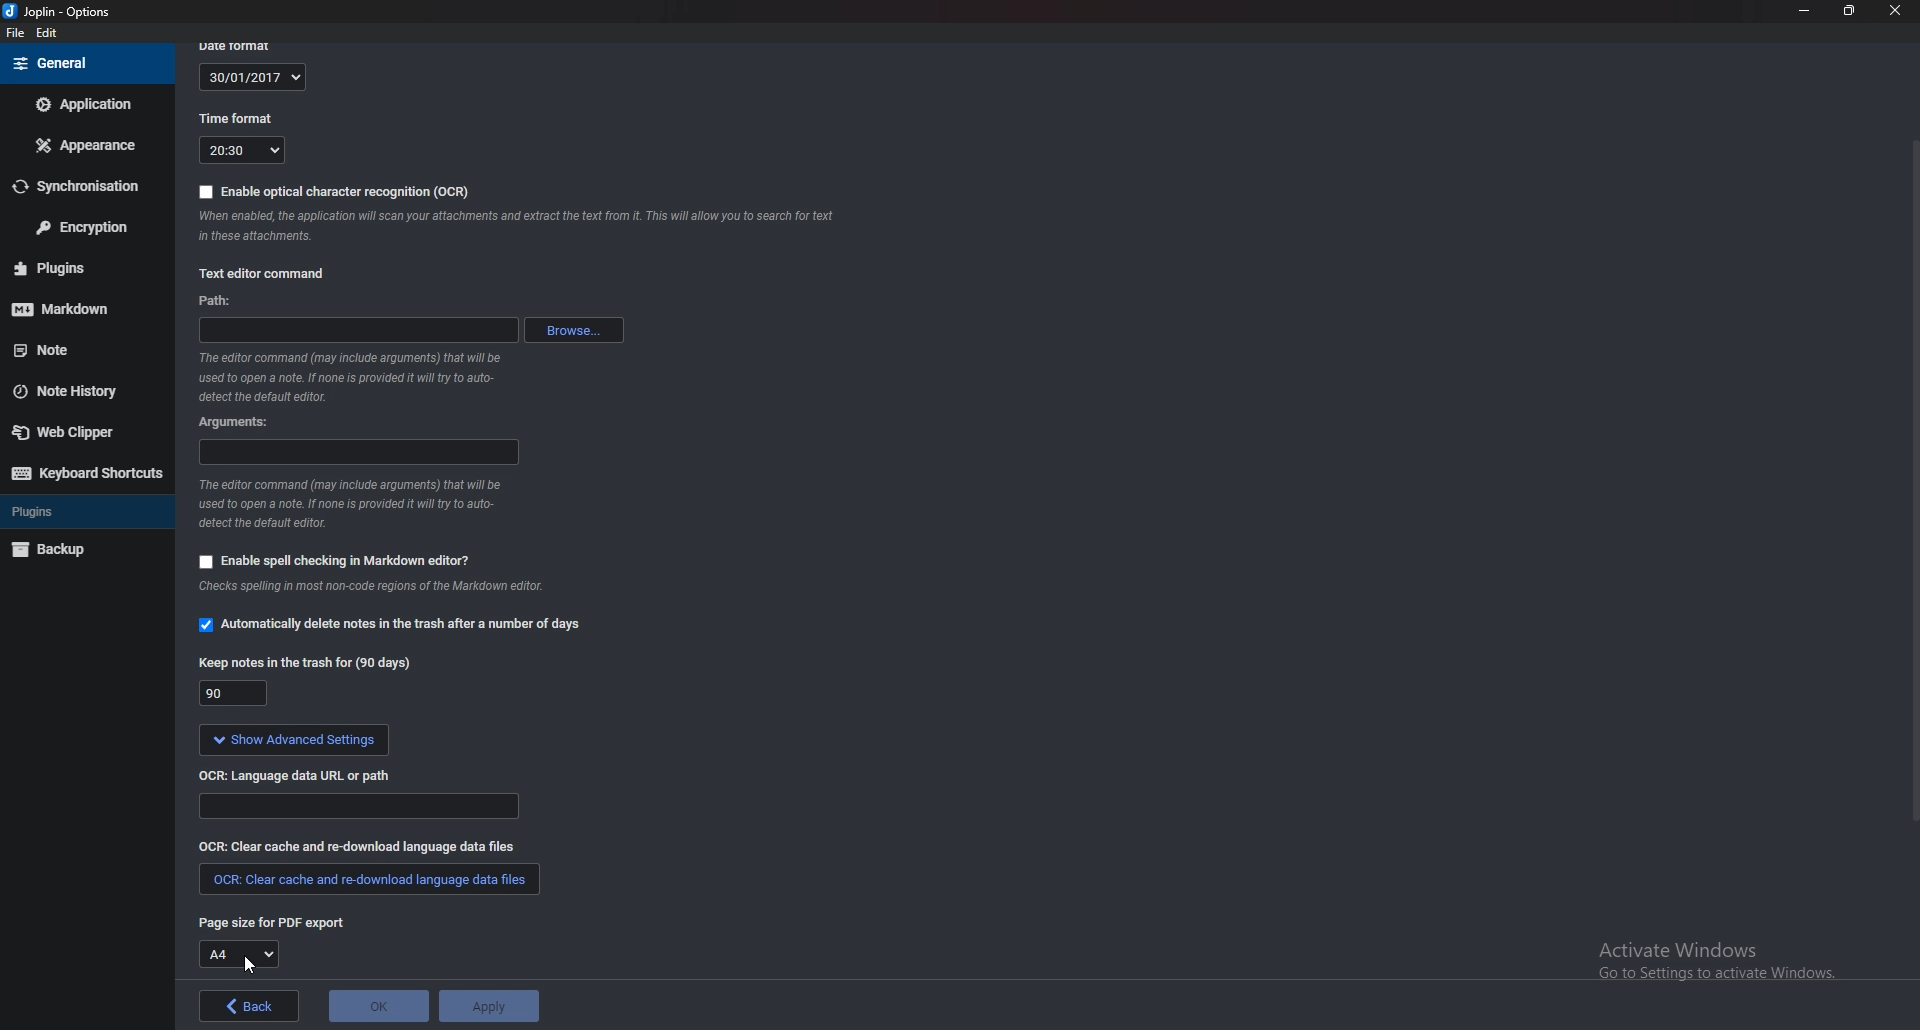 The image size is (1920, 1030). What do you see at coordinates (379, 1007) in the screenshot?
I see `ok` at bounding box center [379, 1007].